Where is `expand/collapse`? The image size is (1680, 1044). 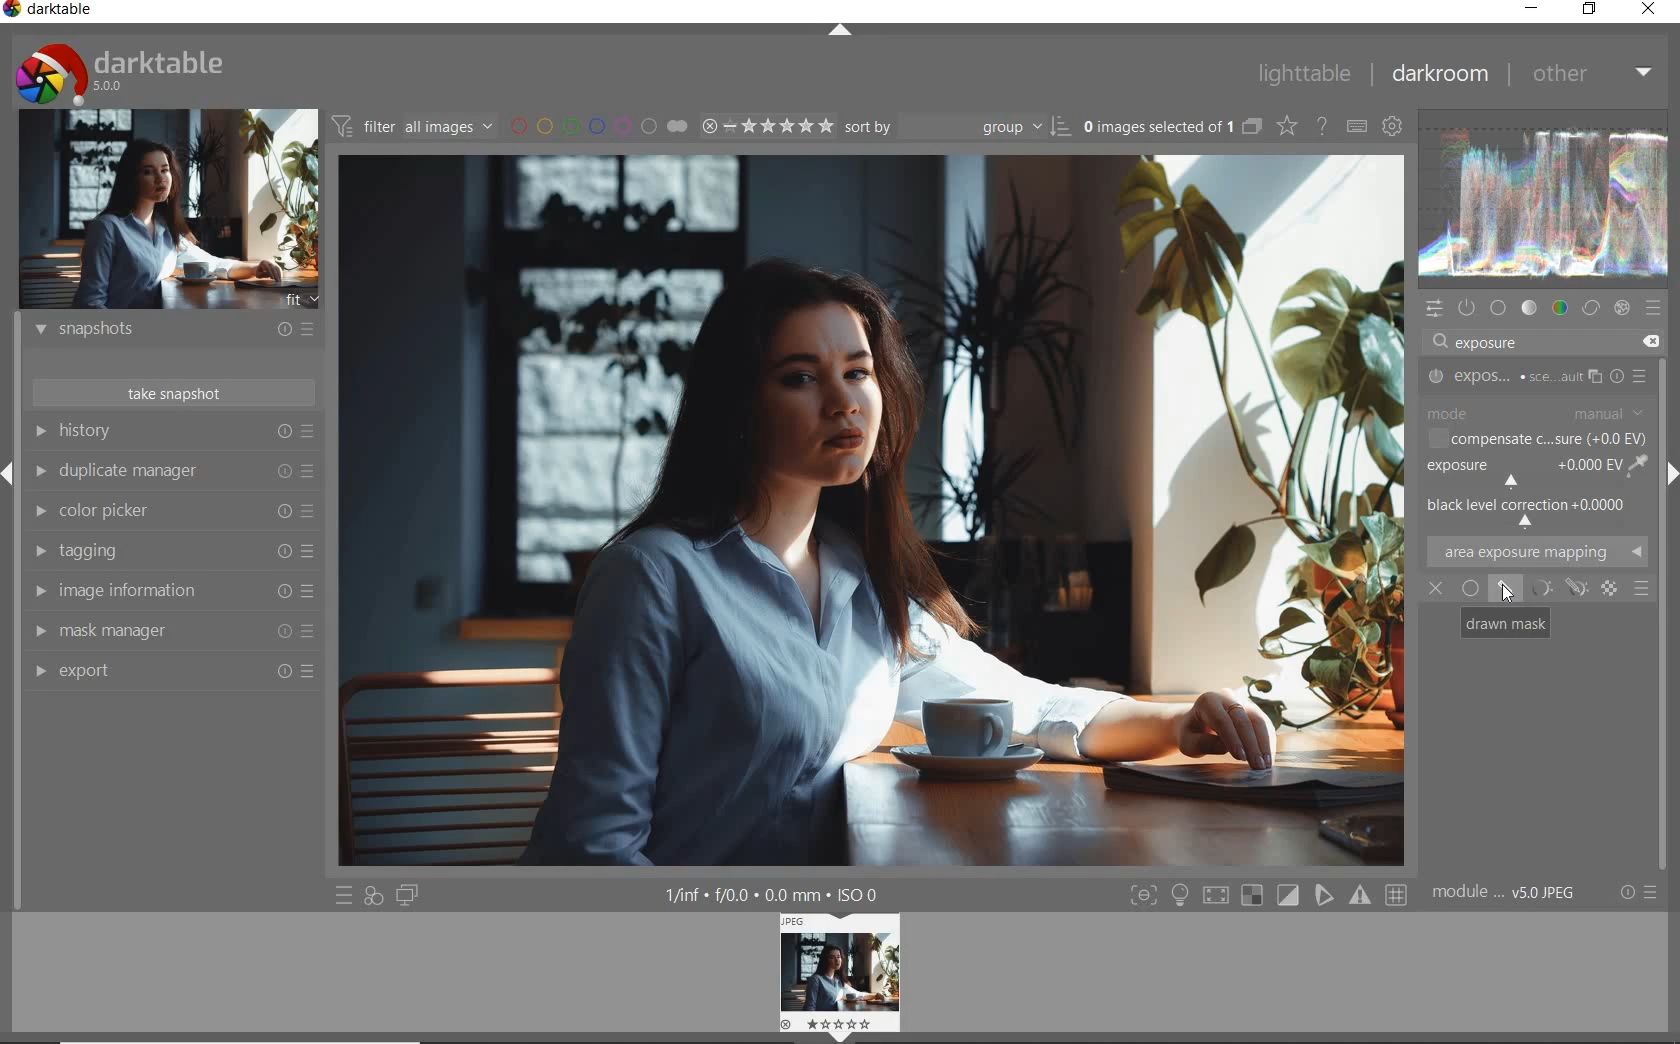
expand/collapse is located at coordinates (839, 29).